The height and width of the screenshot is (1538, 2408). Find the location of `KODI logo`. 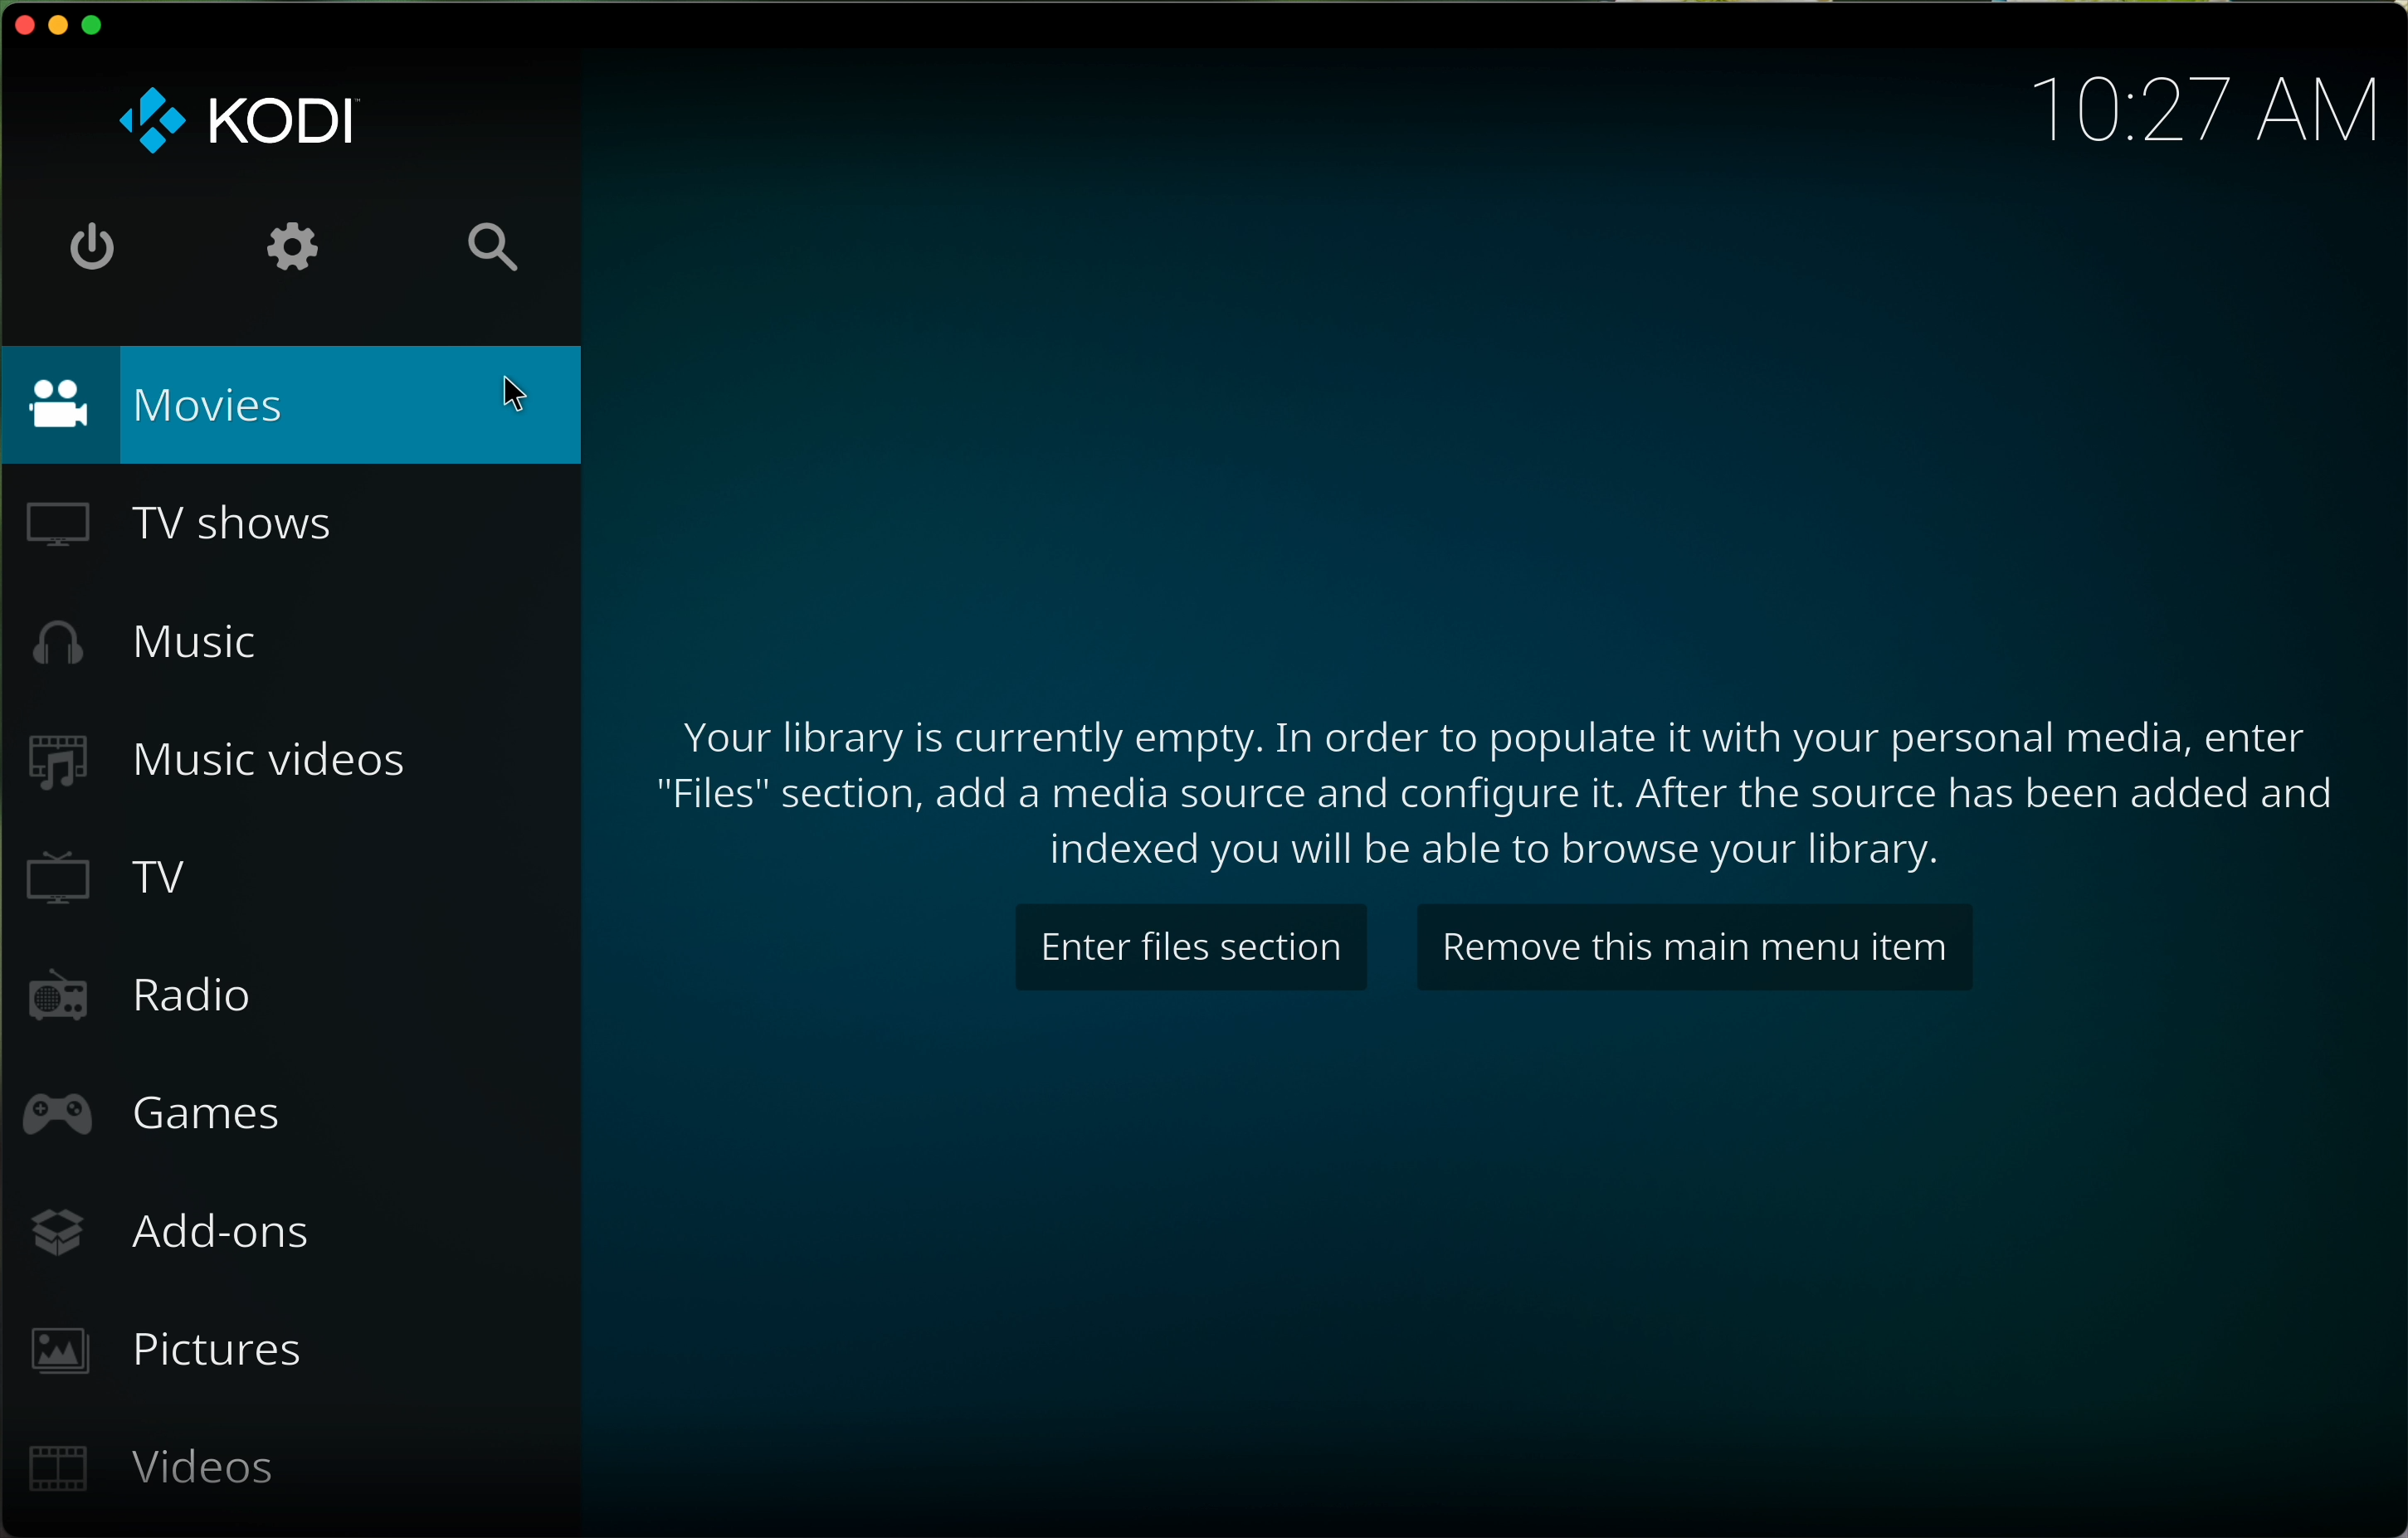

KODI logo is located at coordinates (235, 120).